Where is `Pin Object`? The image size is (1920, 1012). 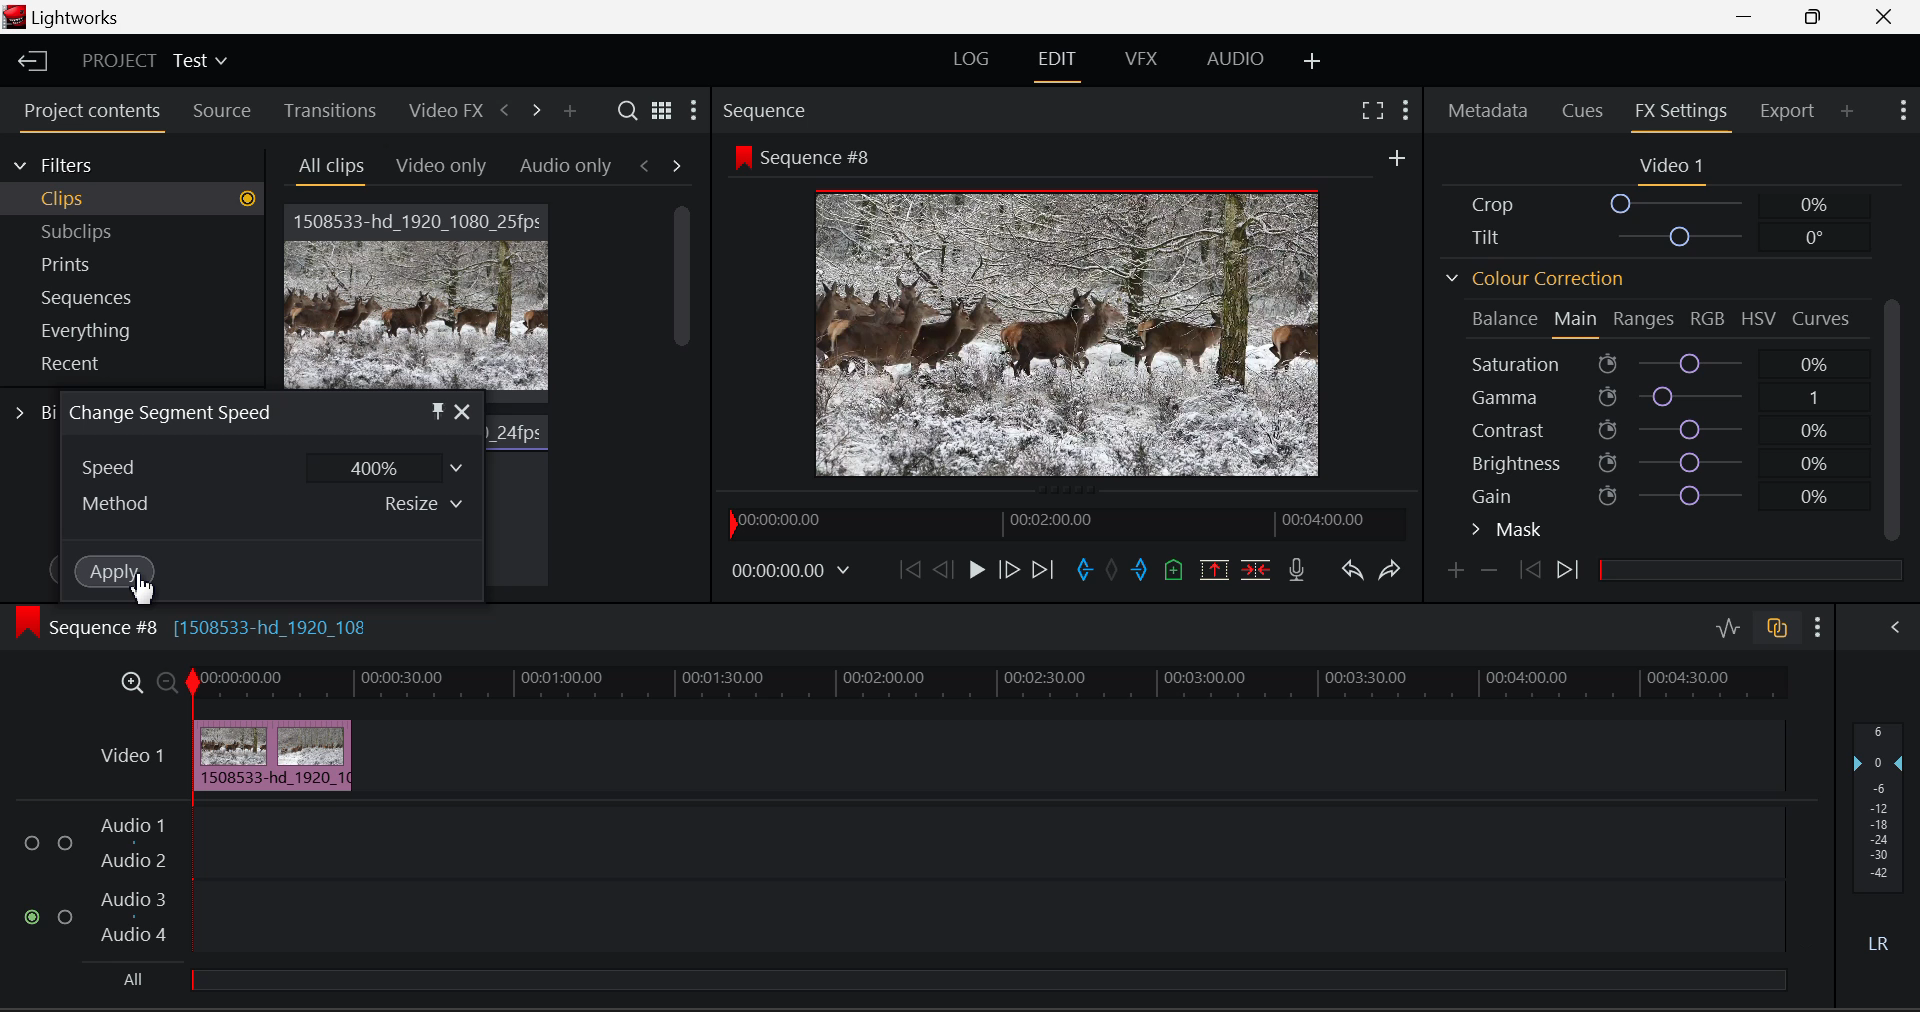
Pin Object is located at coordinates (437, 413).